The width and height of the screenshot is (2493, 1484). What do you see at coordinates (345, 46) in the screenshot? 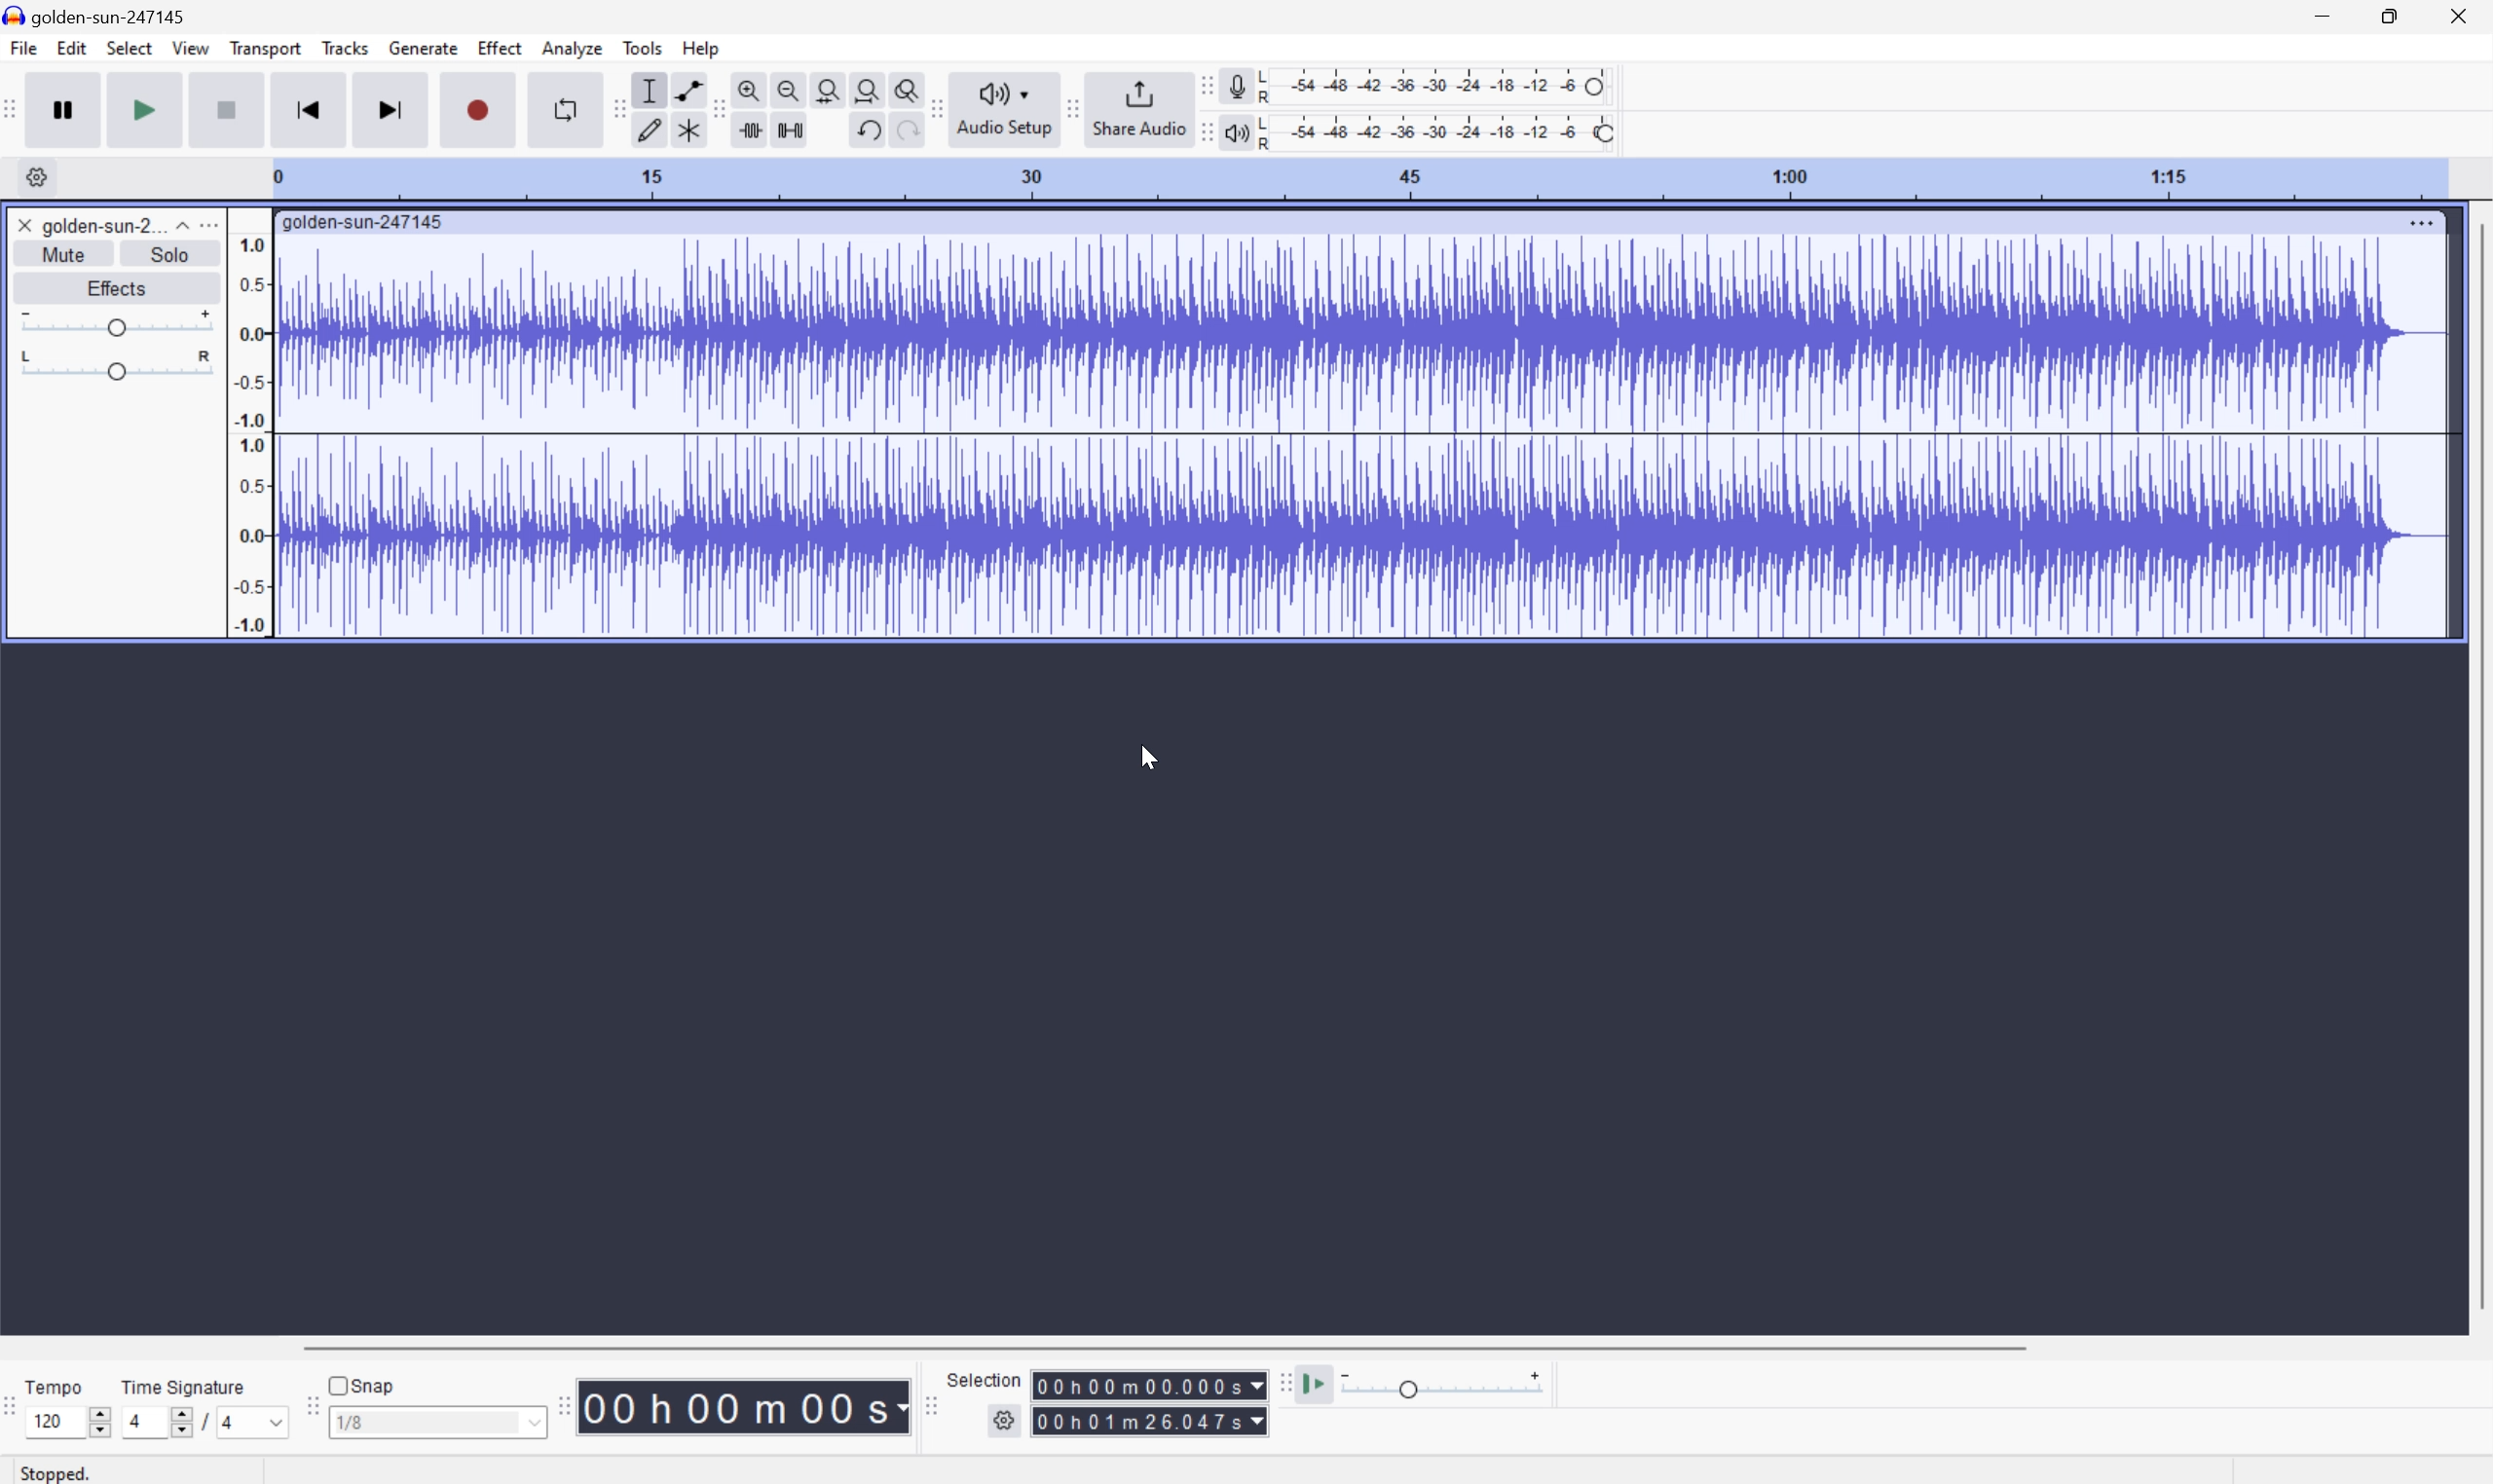
I see `Tracks` at bounding box center [345, 46].